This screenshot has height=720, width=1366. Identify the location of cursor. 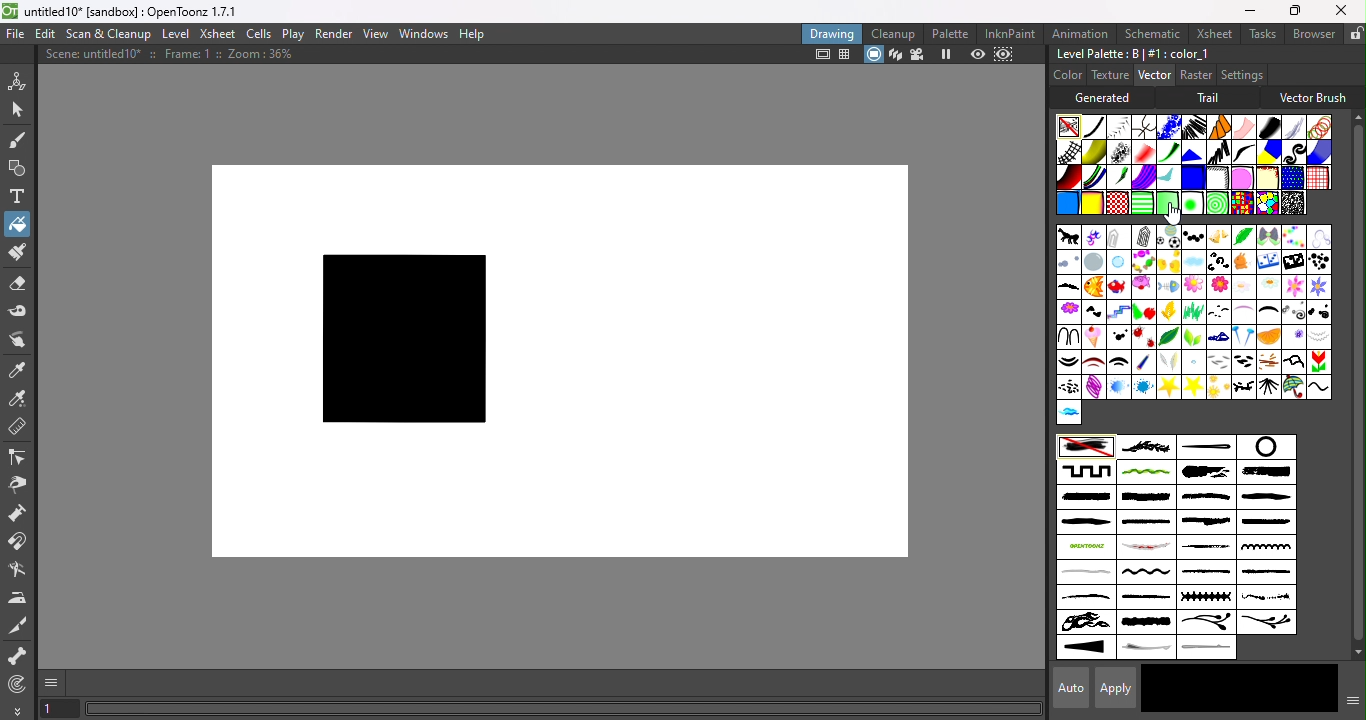
(1174, 214).